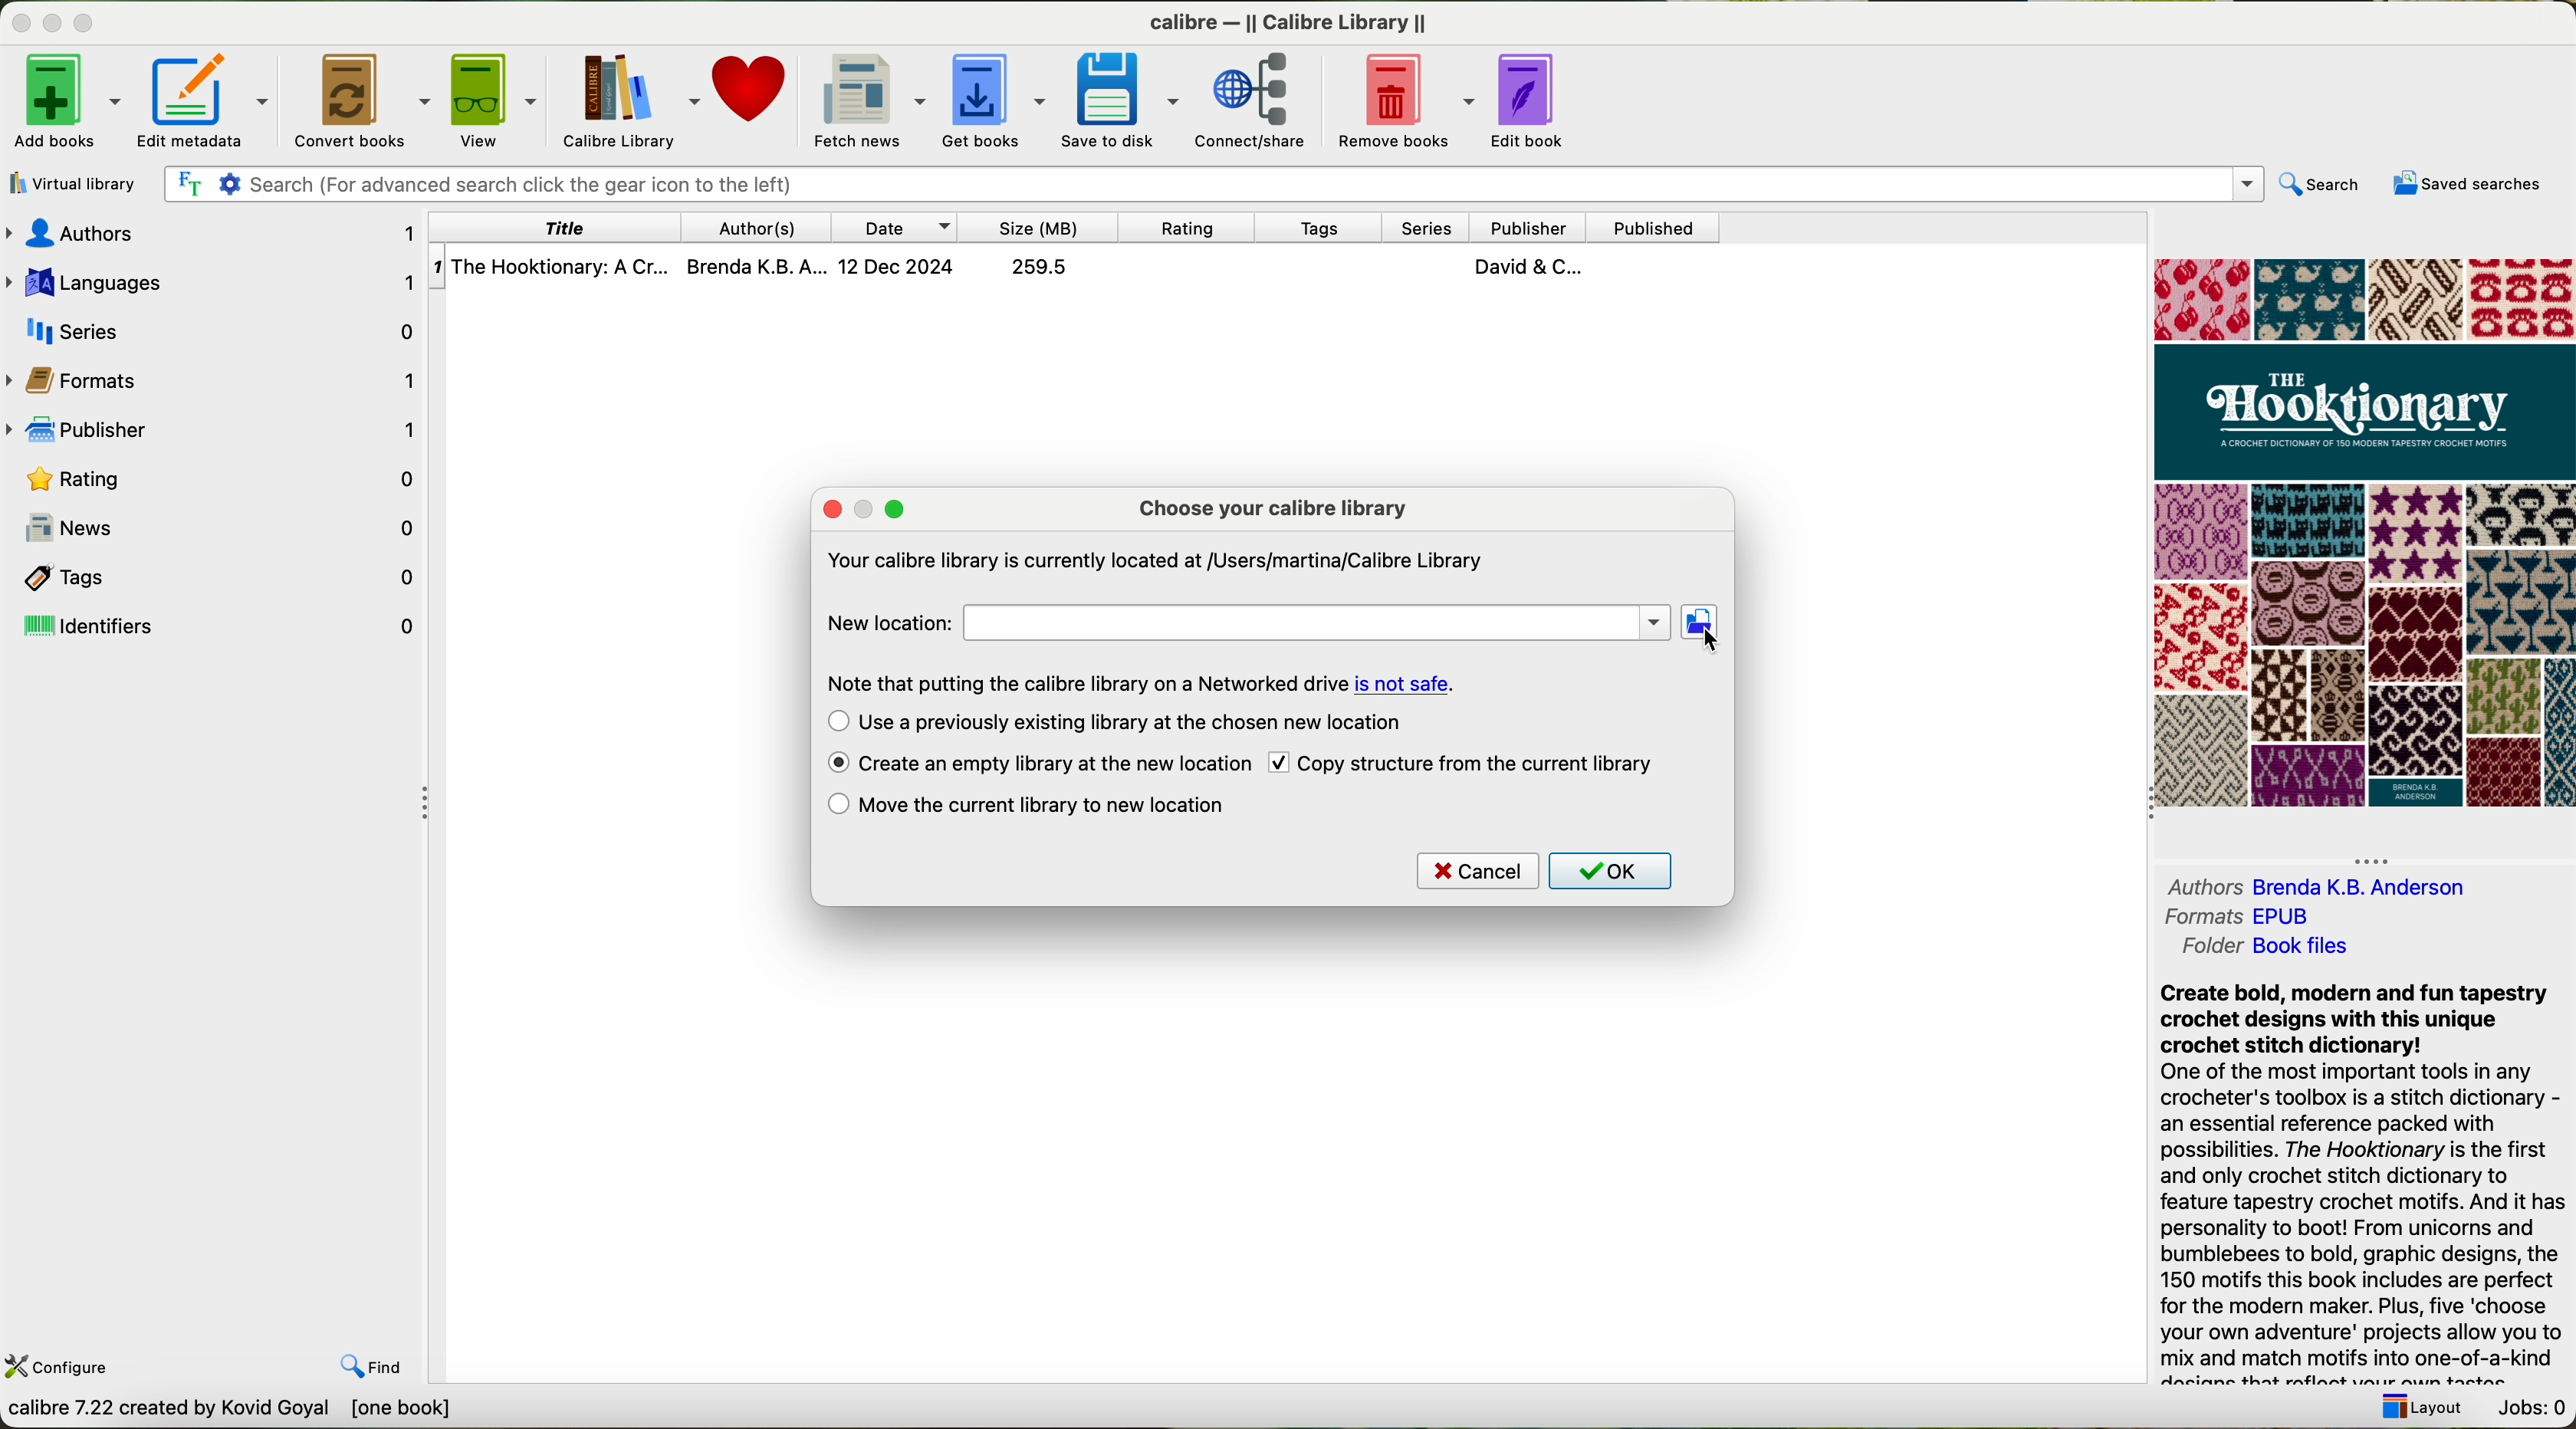  What do you see at coordinates (626, 101) in the screenshot?
I see `Calibre library` at bounding box center [626, 101].